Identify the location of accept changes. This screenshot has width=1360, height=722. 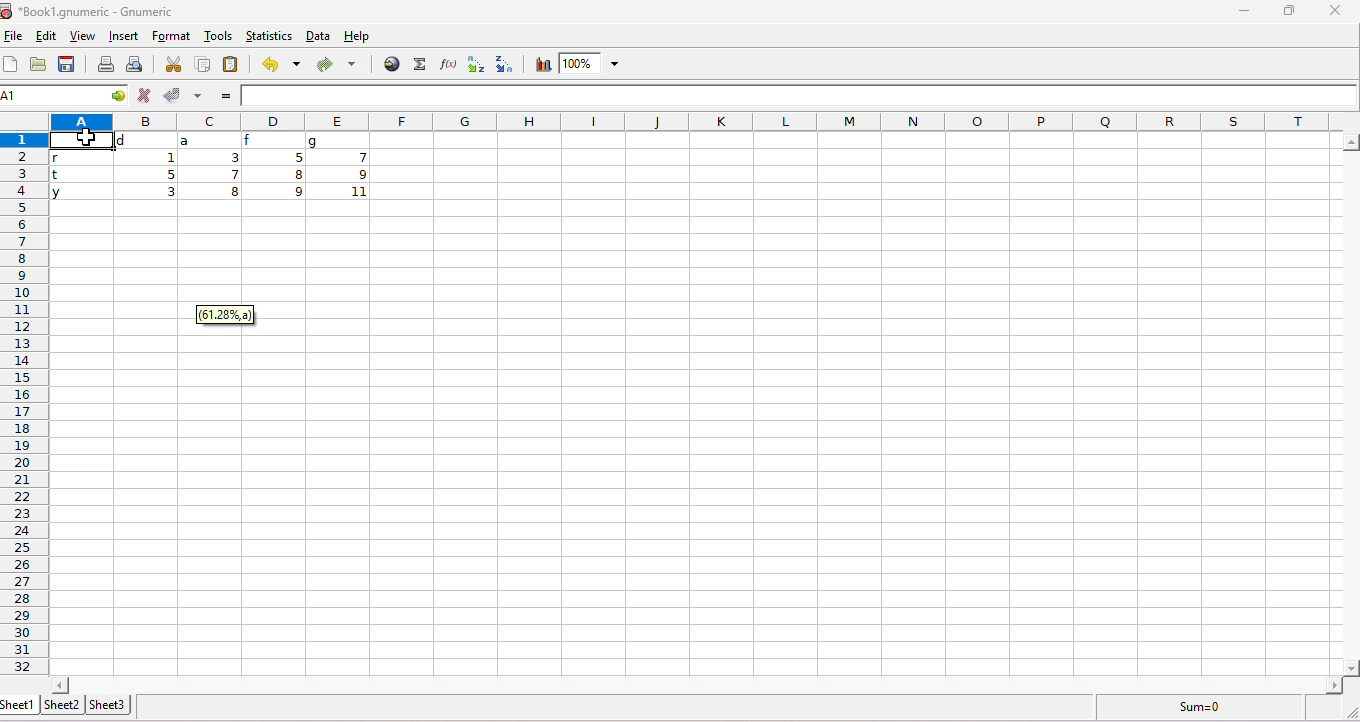
(168, 94).